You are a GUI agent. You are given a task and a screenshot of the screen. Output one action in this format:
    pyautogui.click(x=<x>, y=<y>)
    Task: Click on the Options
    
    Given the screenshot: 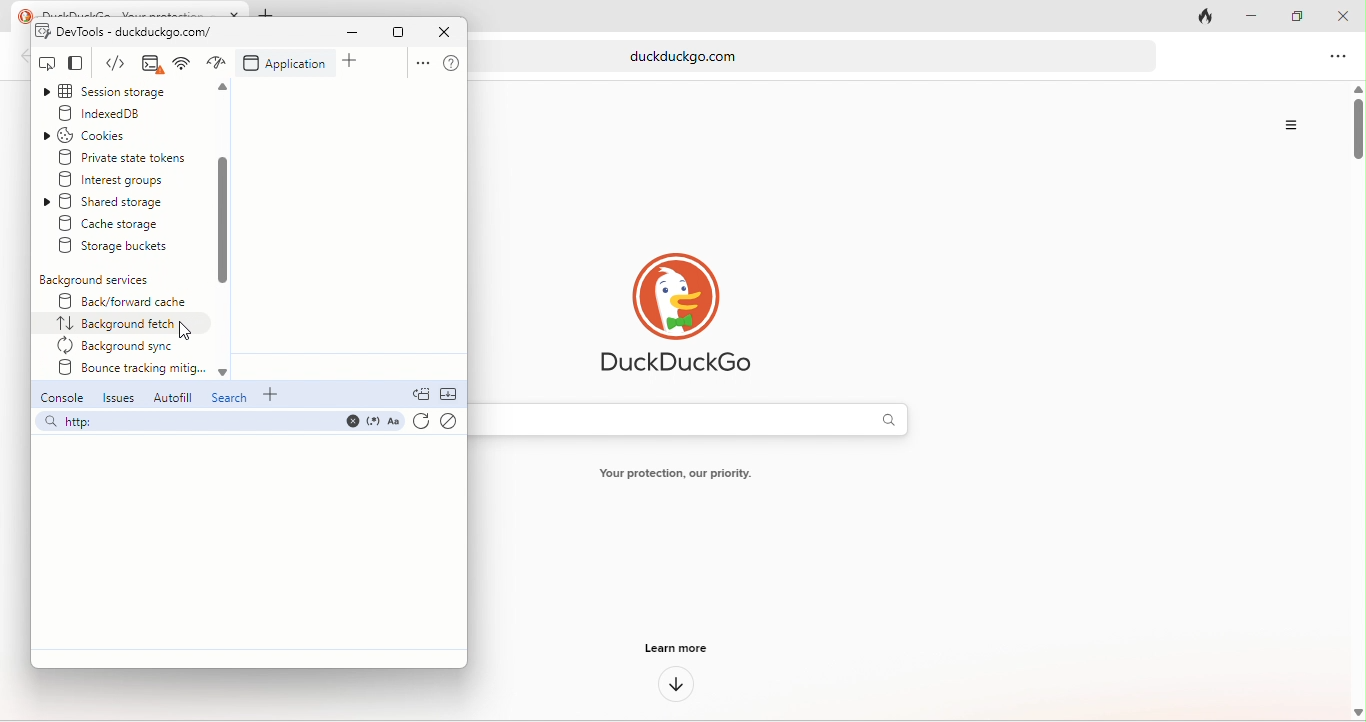 What is the action you would take?
    pyautogui.click(x=1290, y=125)
    